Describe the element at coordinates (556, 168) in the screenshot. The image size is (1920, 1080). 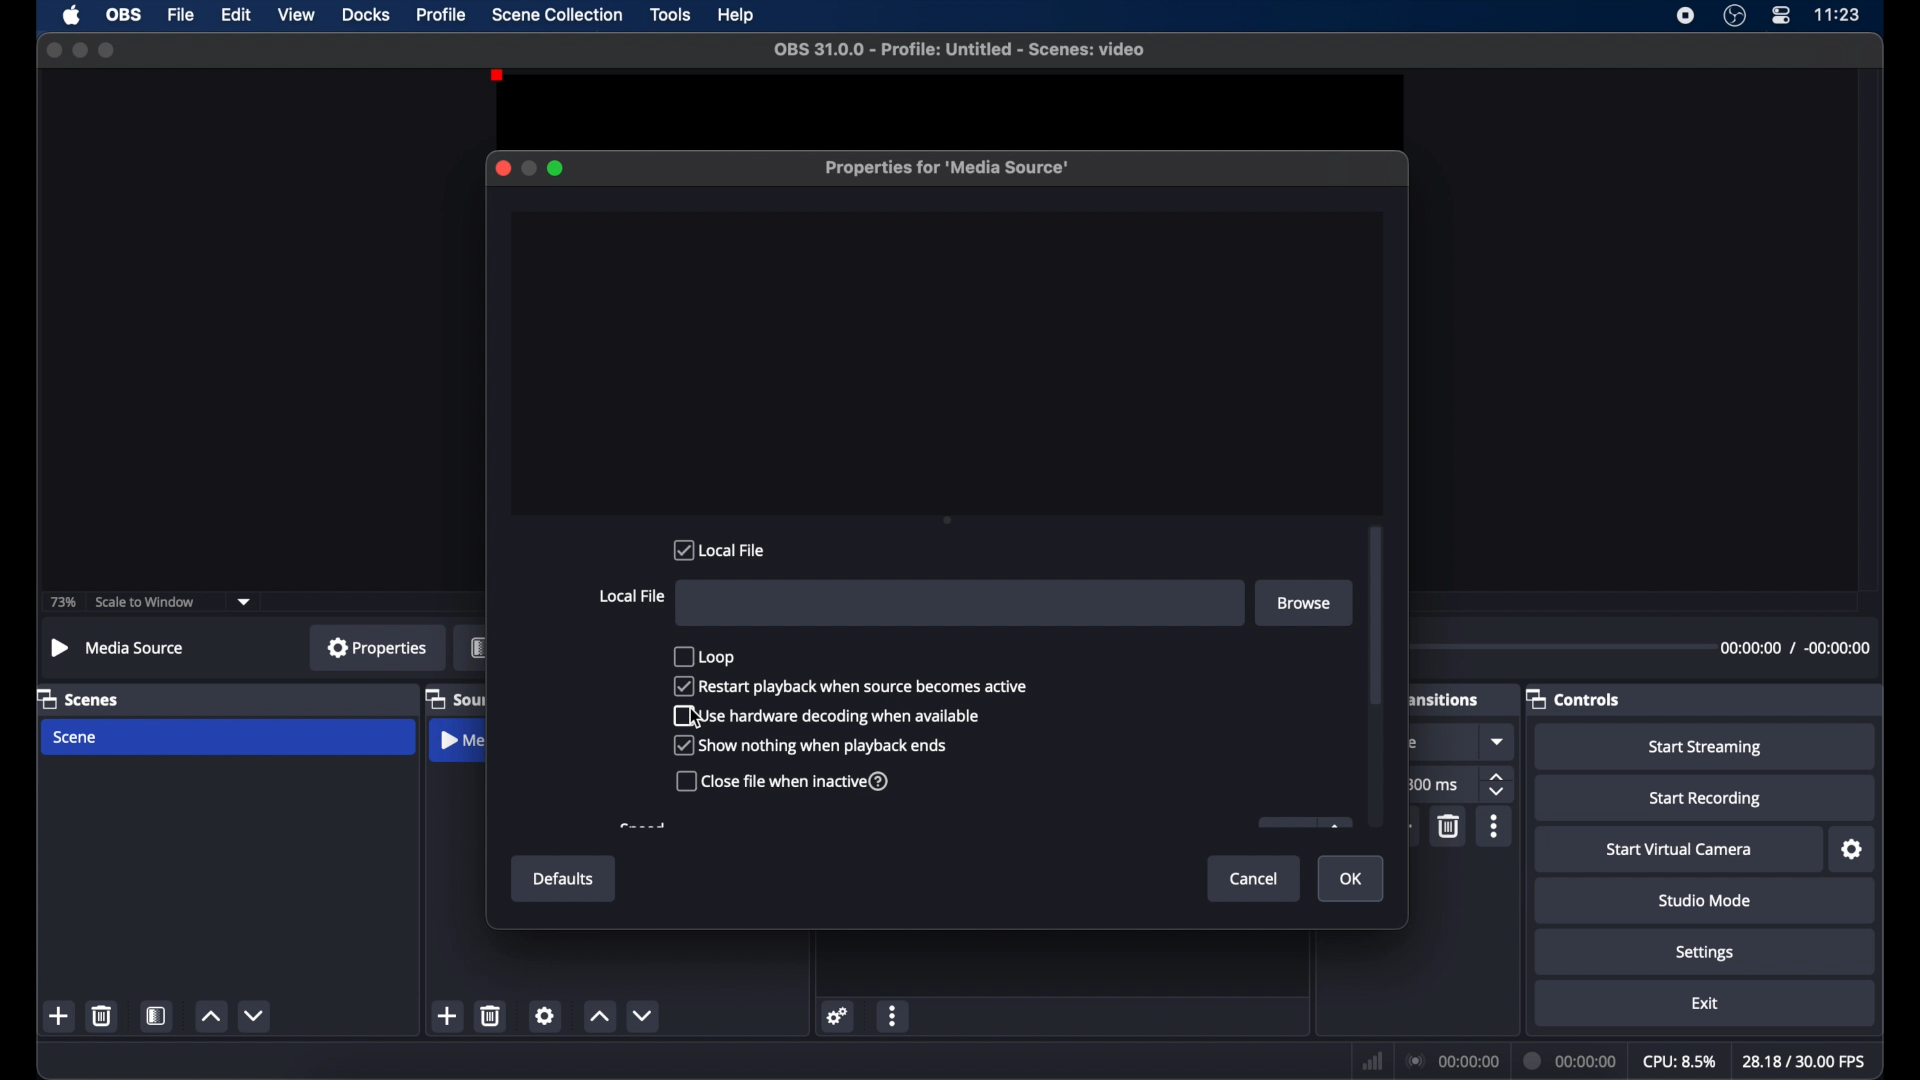
I see `maximize` at that location.